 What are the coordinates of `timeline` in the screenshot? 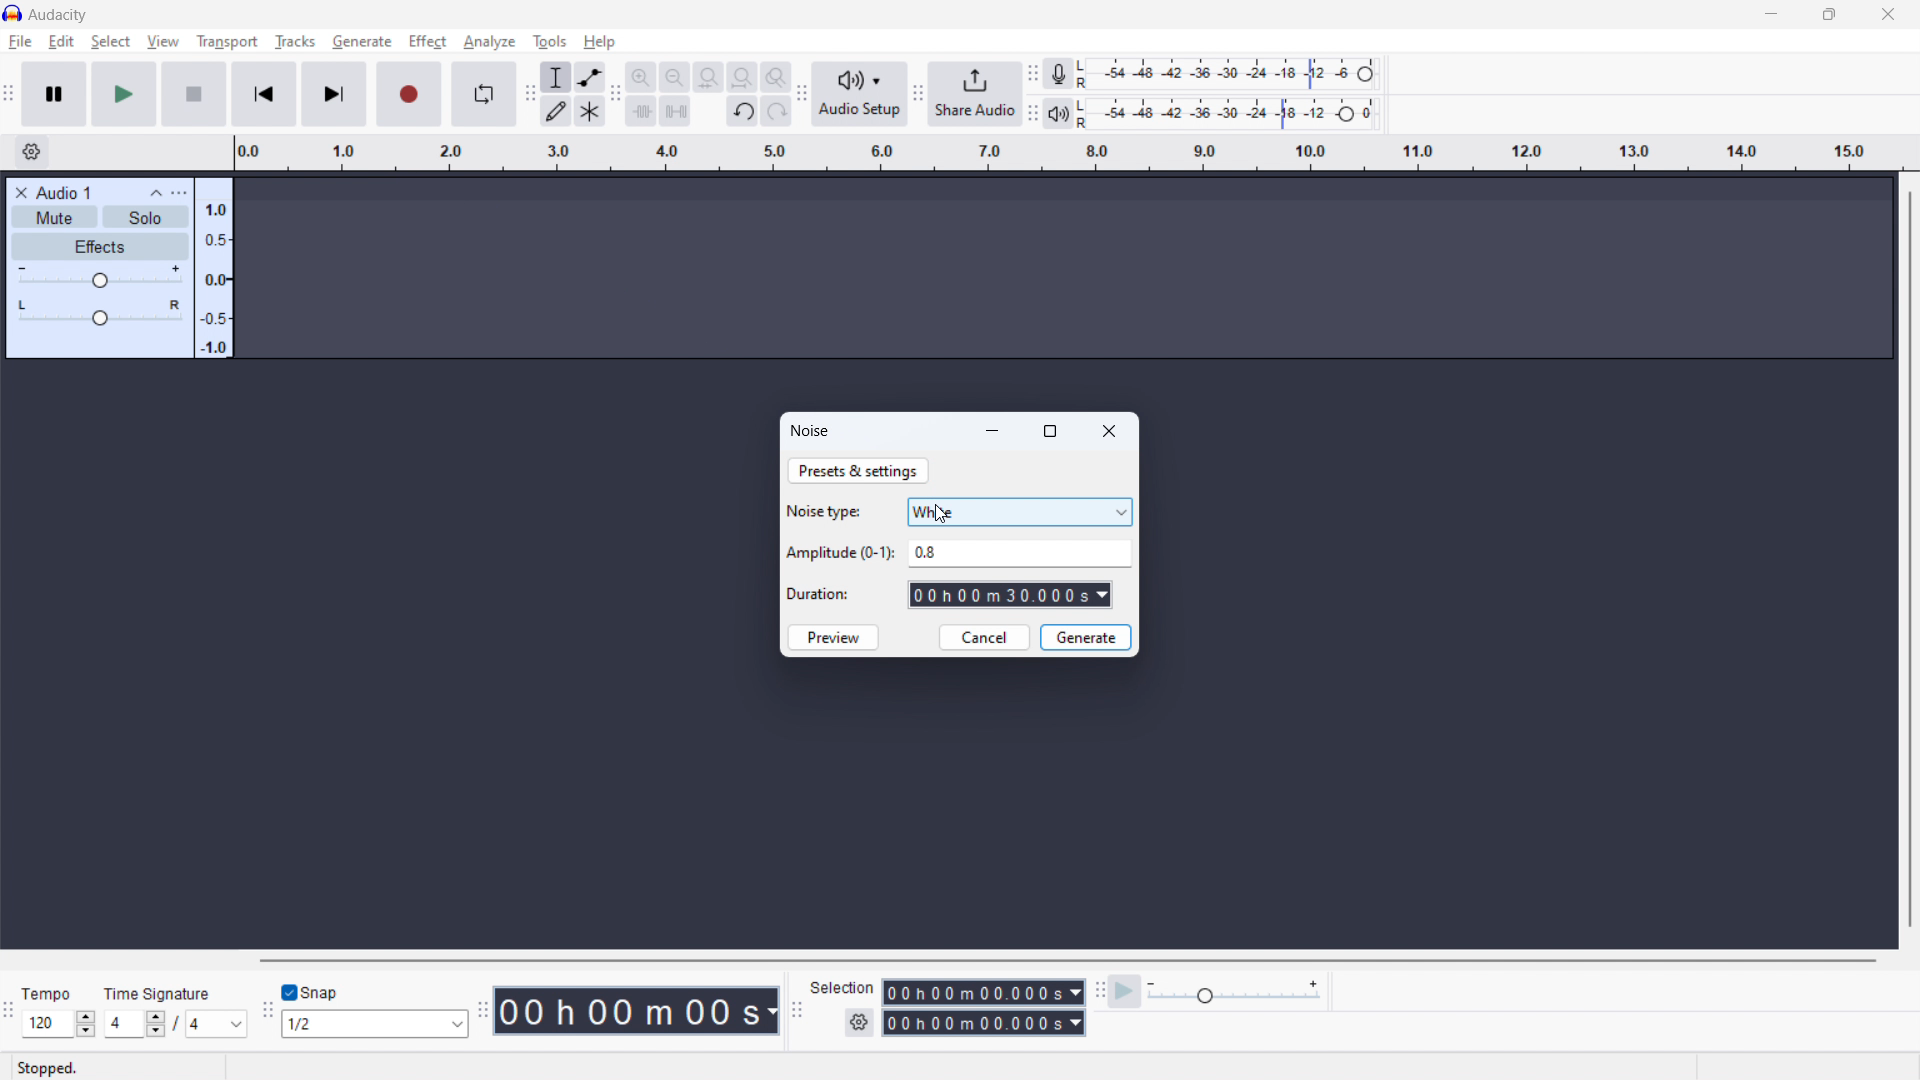 It's located at (1065, 154).